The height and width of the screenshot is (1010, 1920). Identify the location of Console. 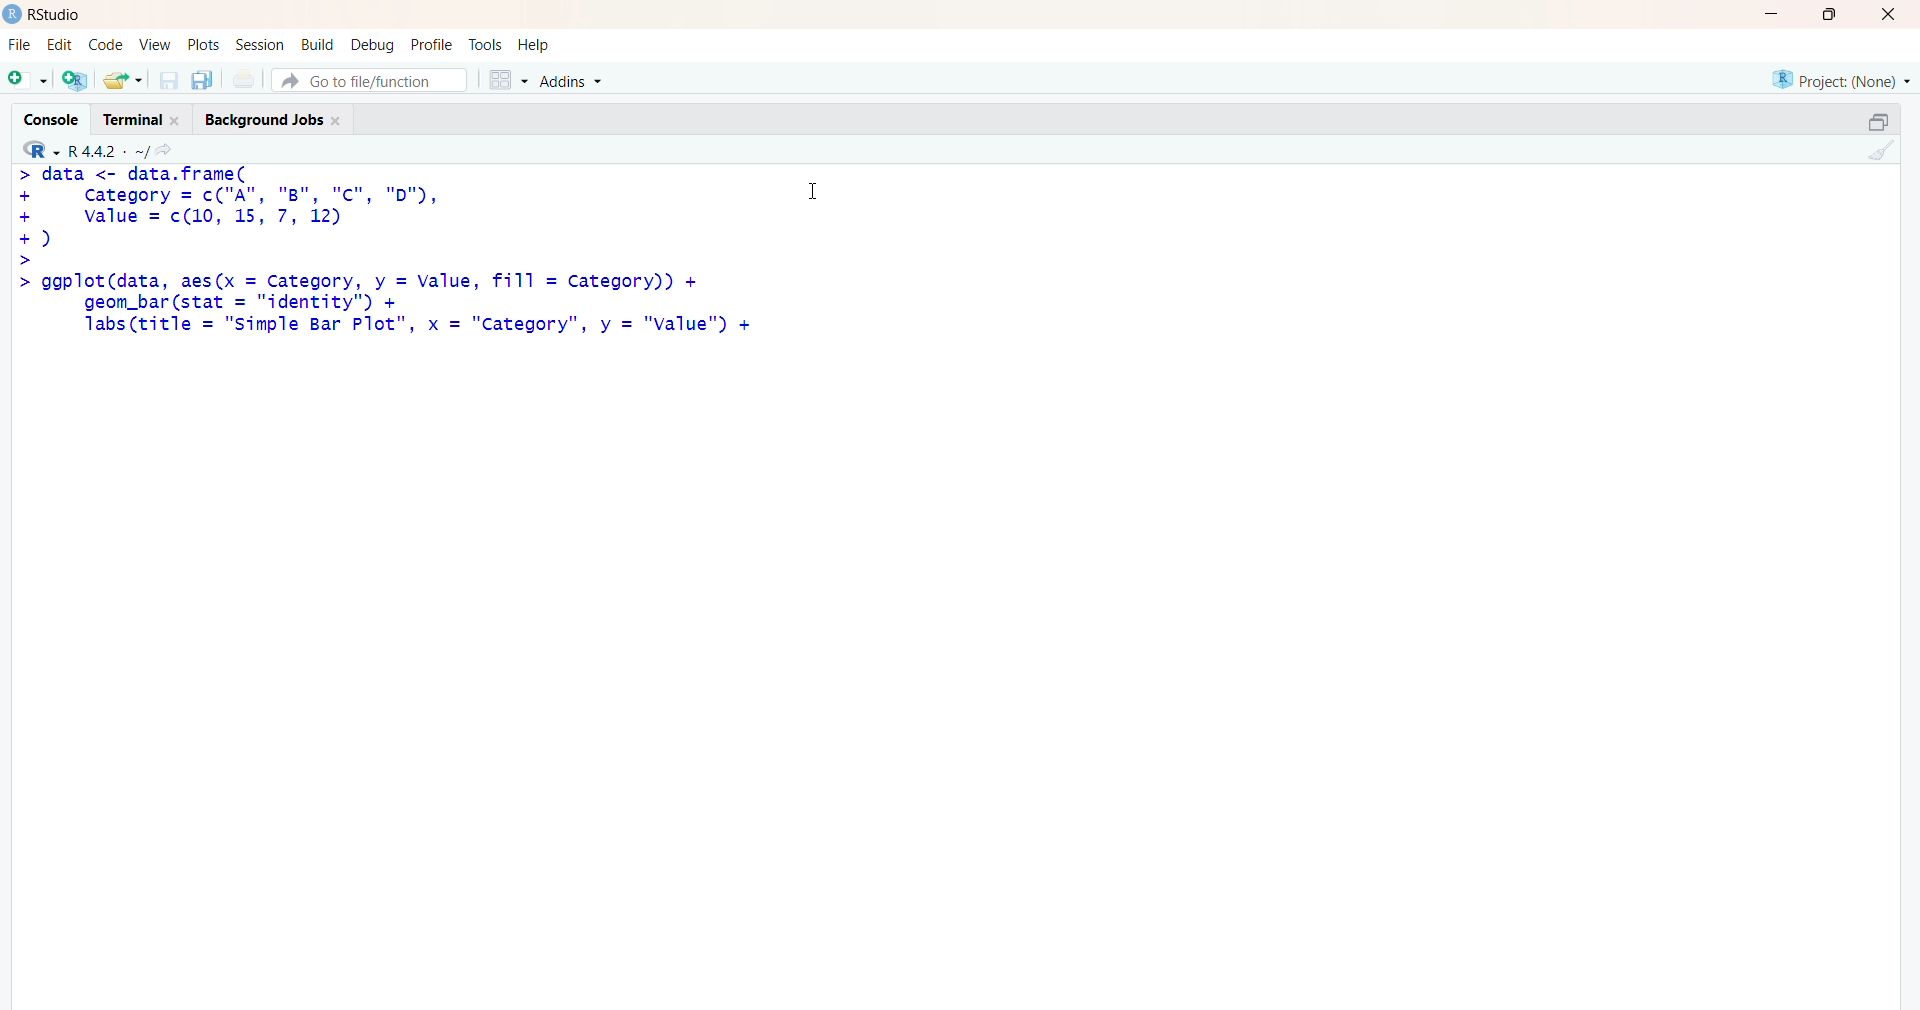
(56, 117).